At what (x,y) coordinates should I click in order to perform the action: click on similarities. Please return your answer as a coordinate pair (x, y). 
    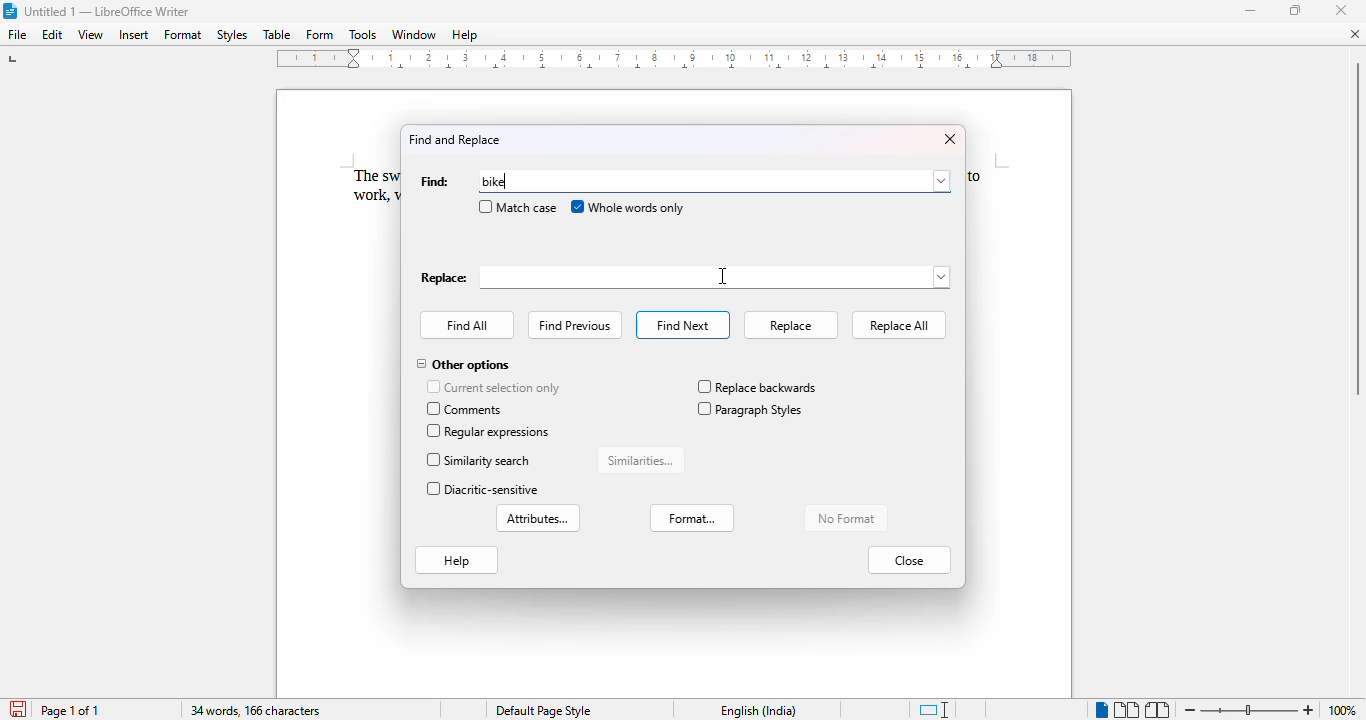
    Looking at the image, I should click on (641, 460).